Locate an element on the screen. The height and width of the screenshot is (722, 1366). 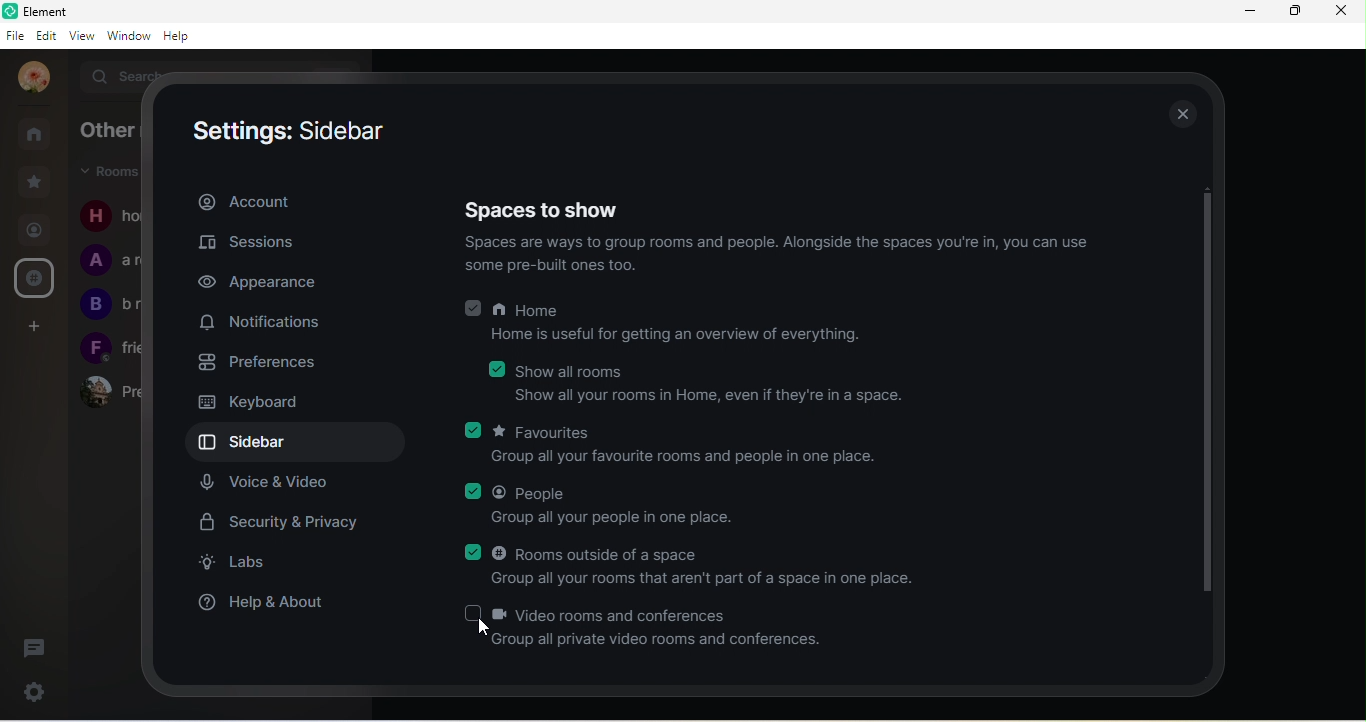
favourites is located at coordinates (676, 446).